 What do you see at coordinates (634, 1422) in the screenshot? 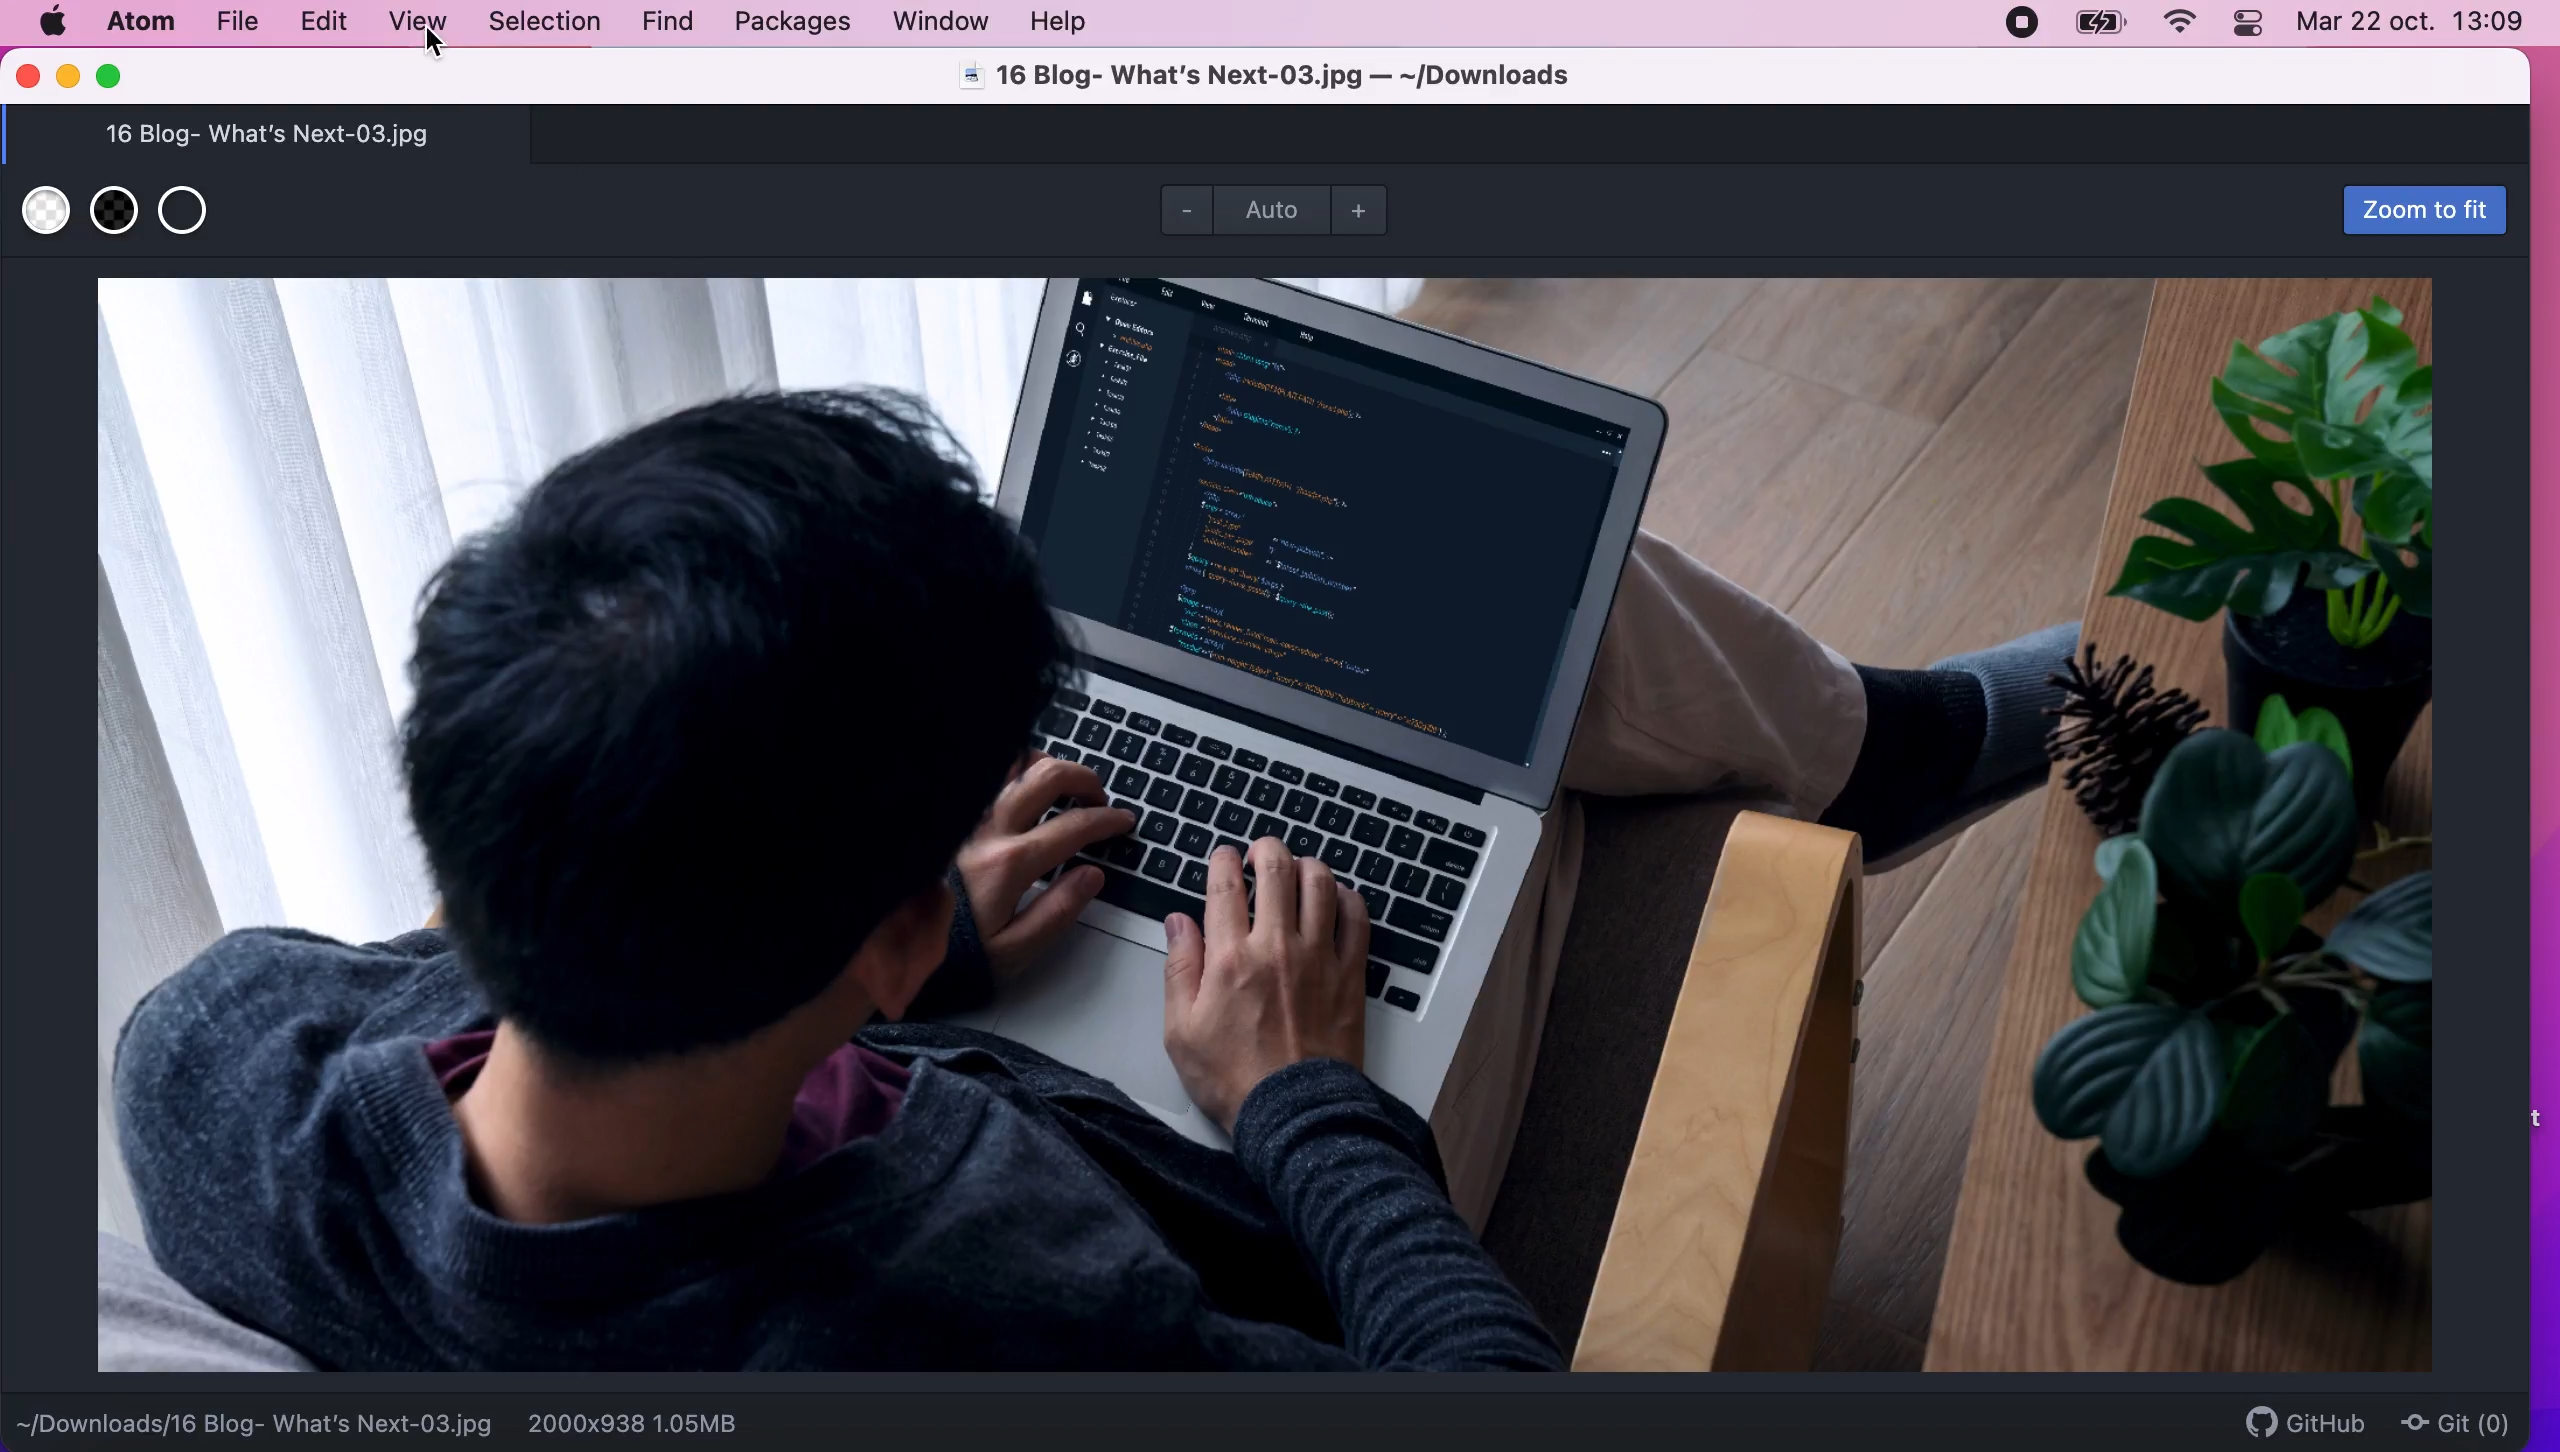
I see `2000x938 1.05MB` at bounding box center [634, 1422].